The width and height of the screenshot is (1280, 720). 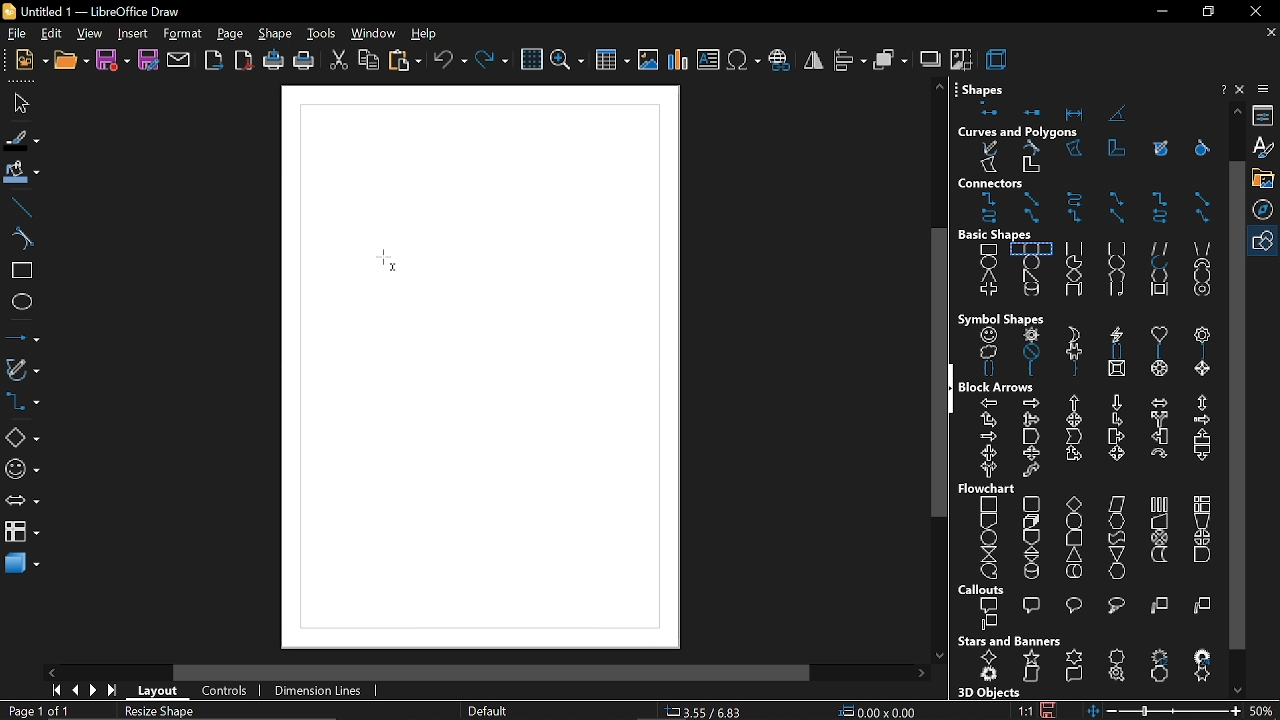 What do you see at coordinates (1081, 110) in the screenshot?
I see `shapes` at bounding box center [1081, 110].